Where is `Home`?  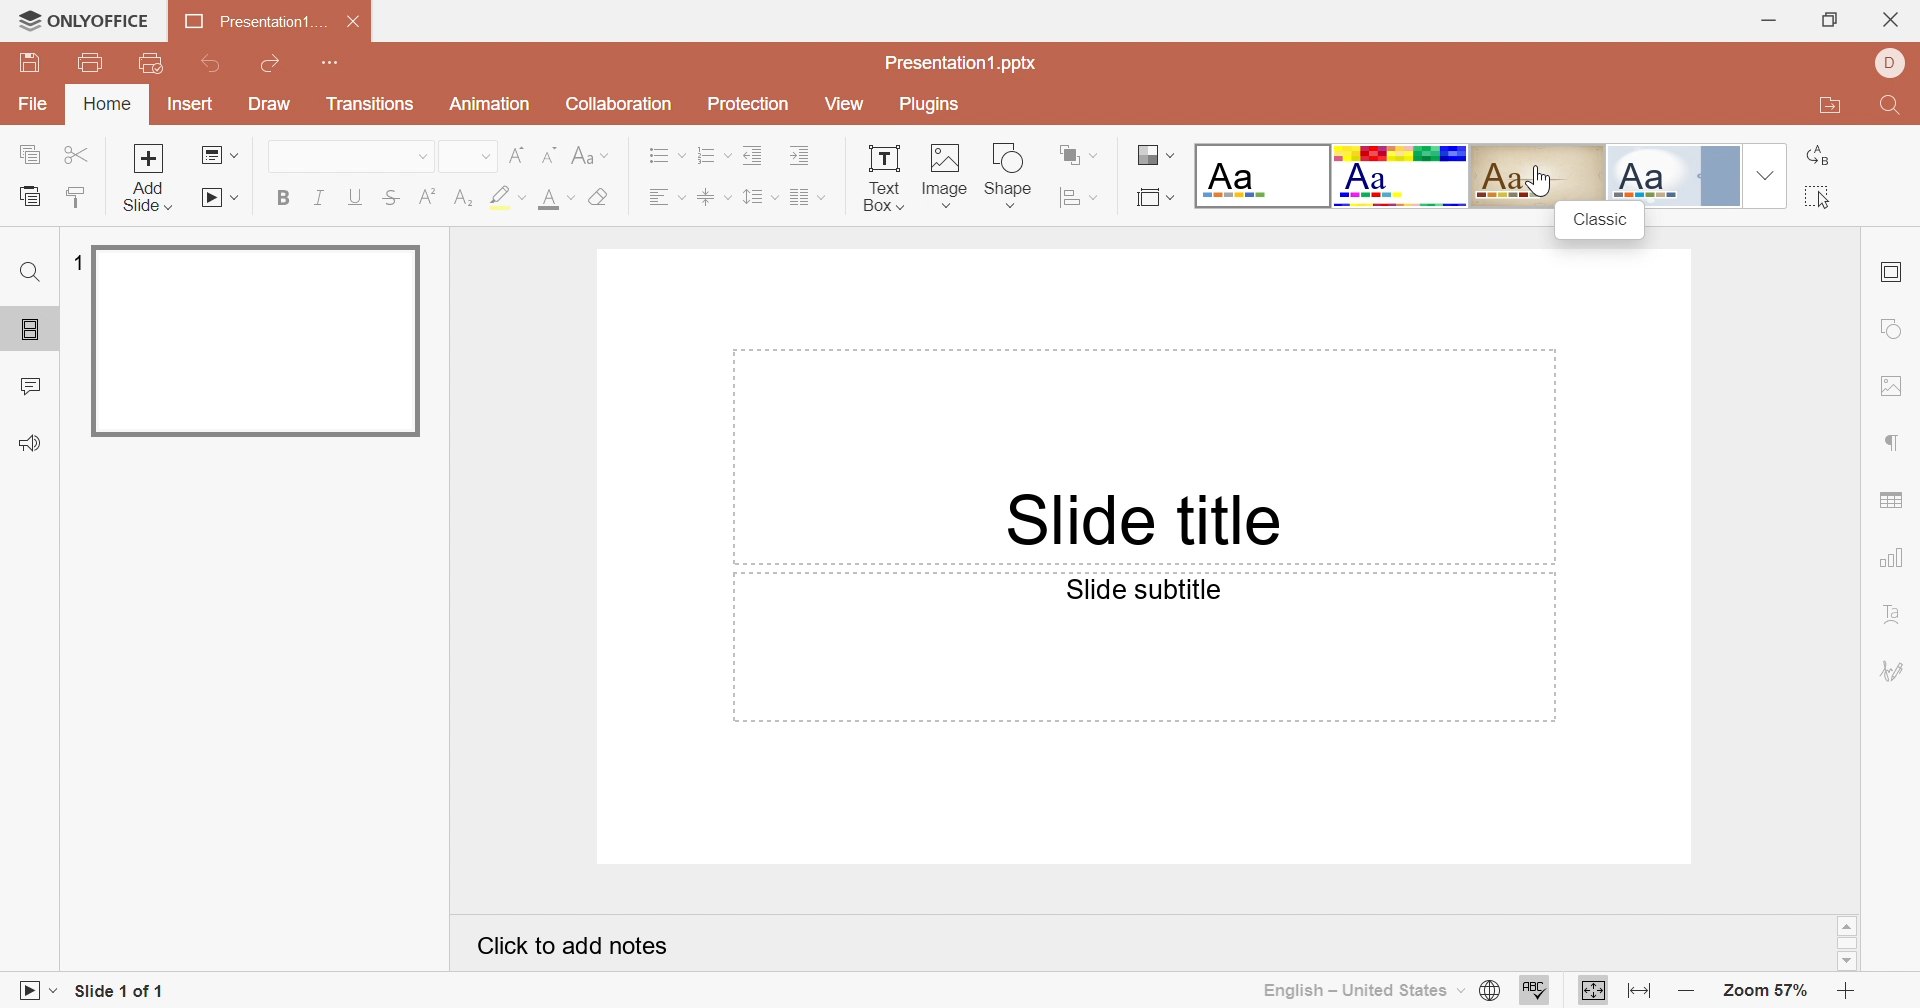 Home is located at coordinates (106, 102).